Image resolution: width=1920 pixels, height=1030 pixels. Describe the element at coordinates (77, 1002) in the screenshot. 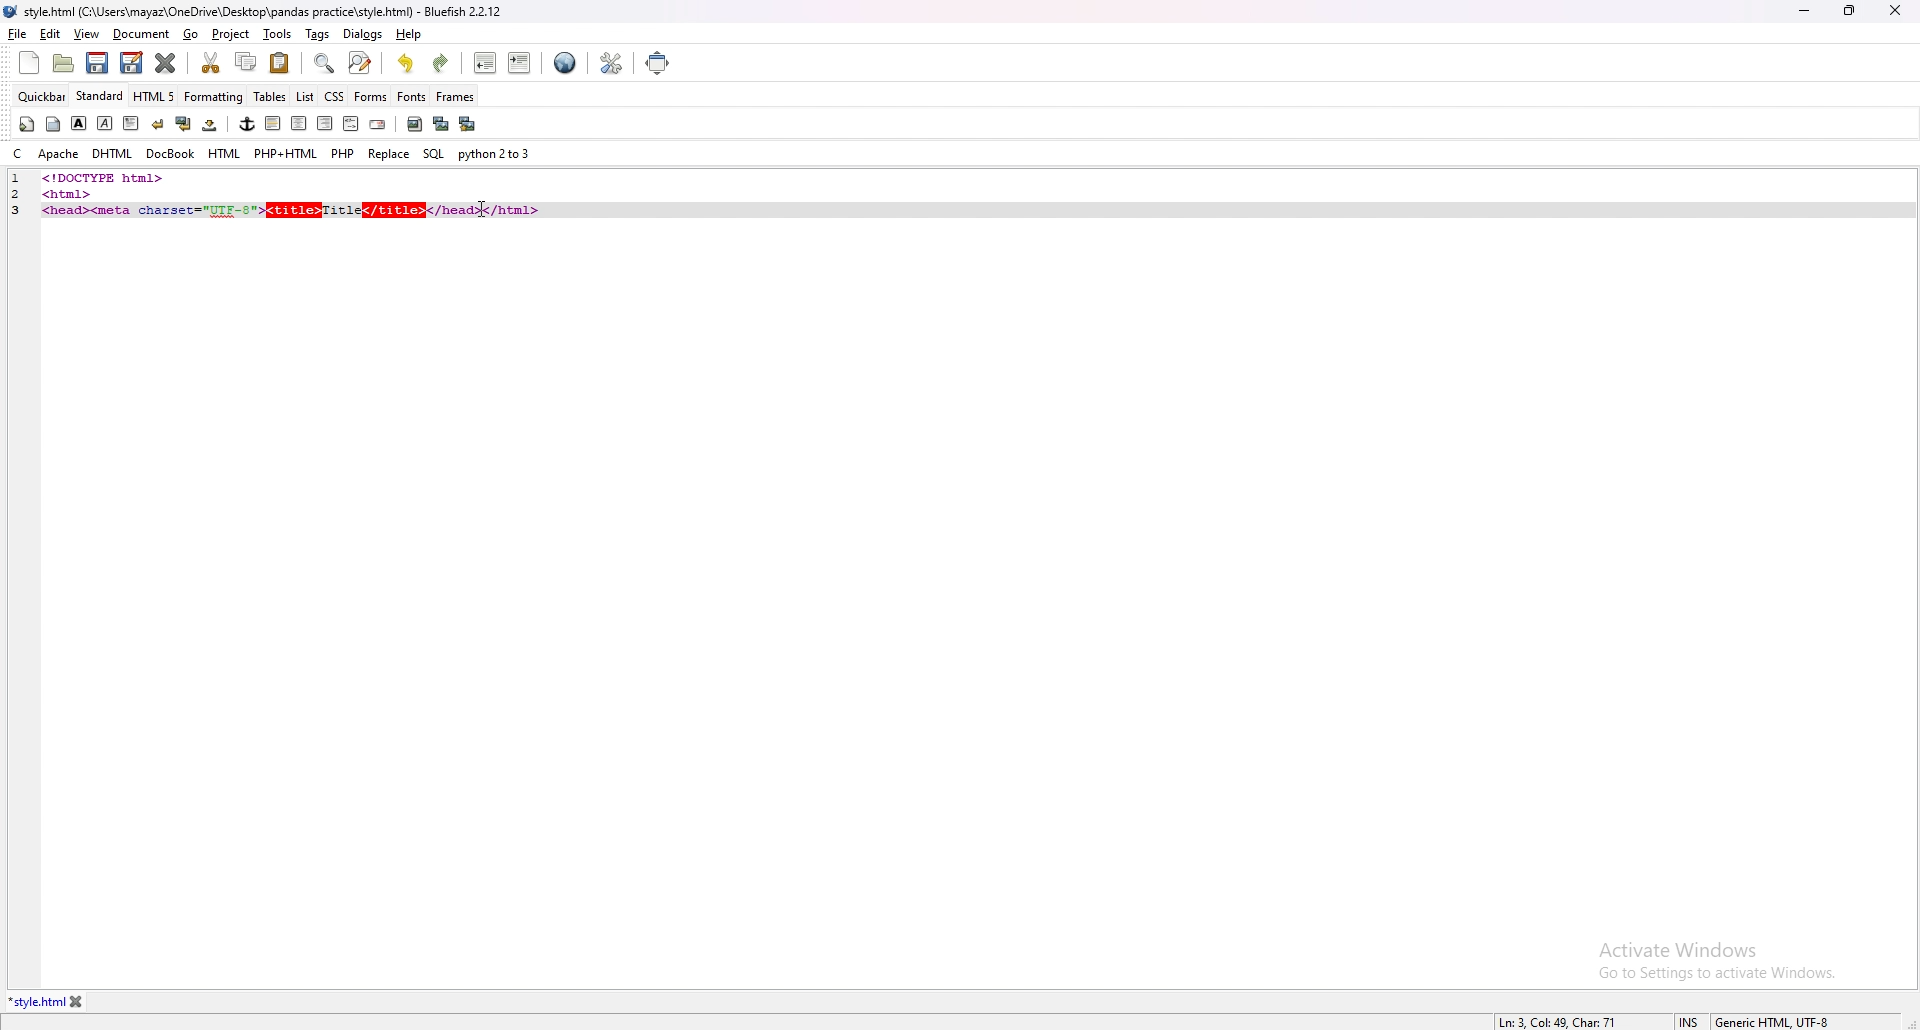

I see `close tab` at that location.